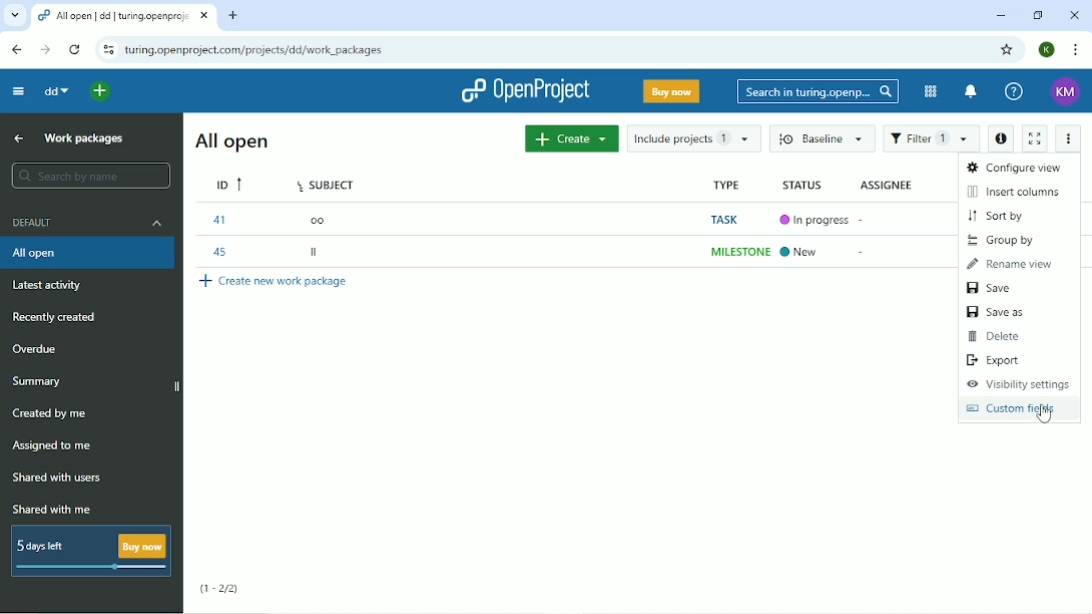 The image size is (1092, 614). What do you see at coordinates (273, 281) in the screenshot?
I see `Create new work package` at bounding box center [273, 281].